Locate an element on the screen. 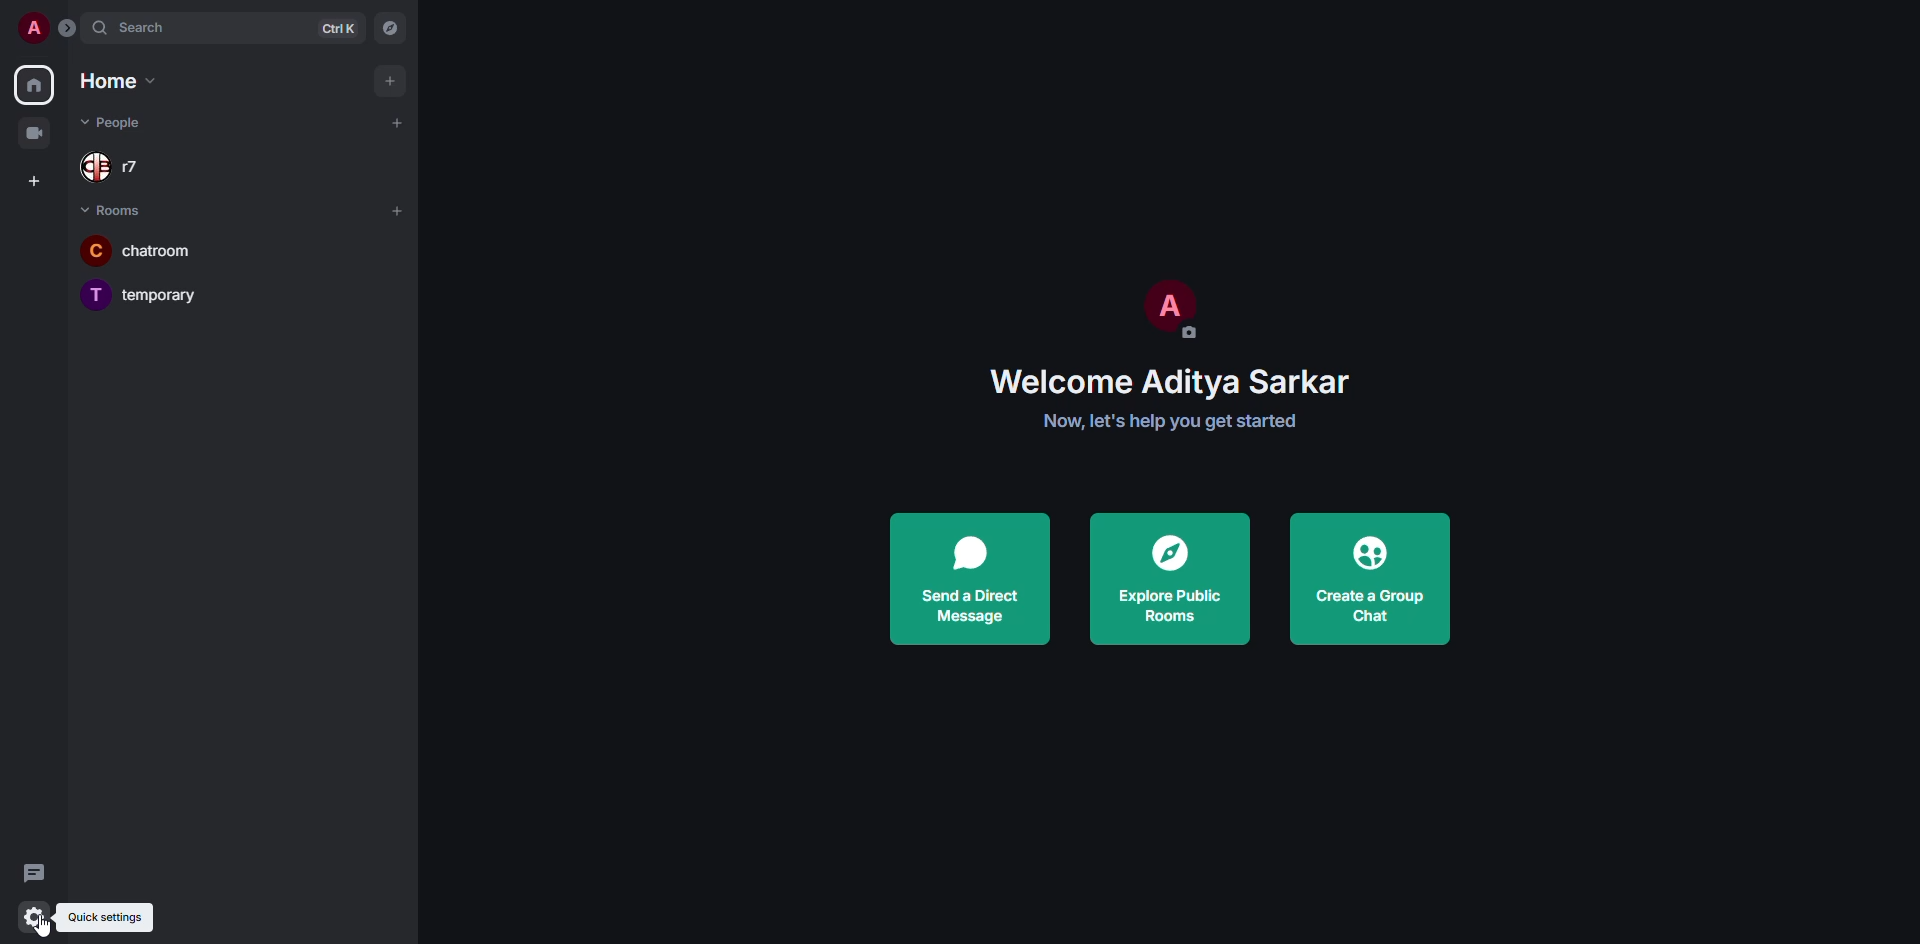 The width and height of the screenshot is (1920, 944). explore public rooms is located at coordinates (1168, 576).